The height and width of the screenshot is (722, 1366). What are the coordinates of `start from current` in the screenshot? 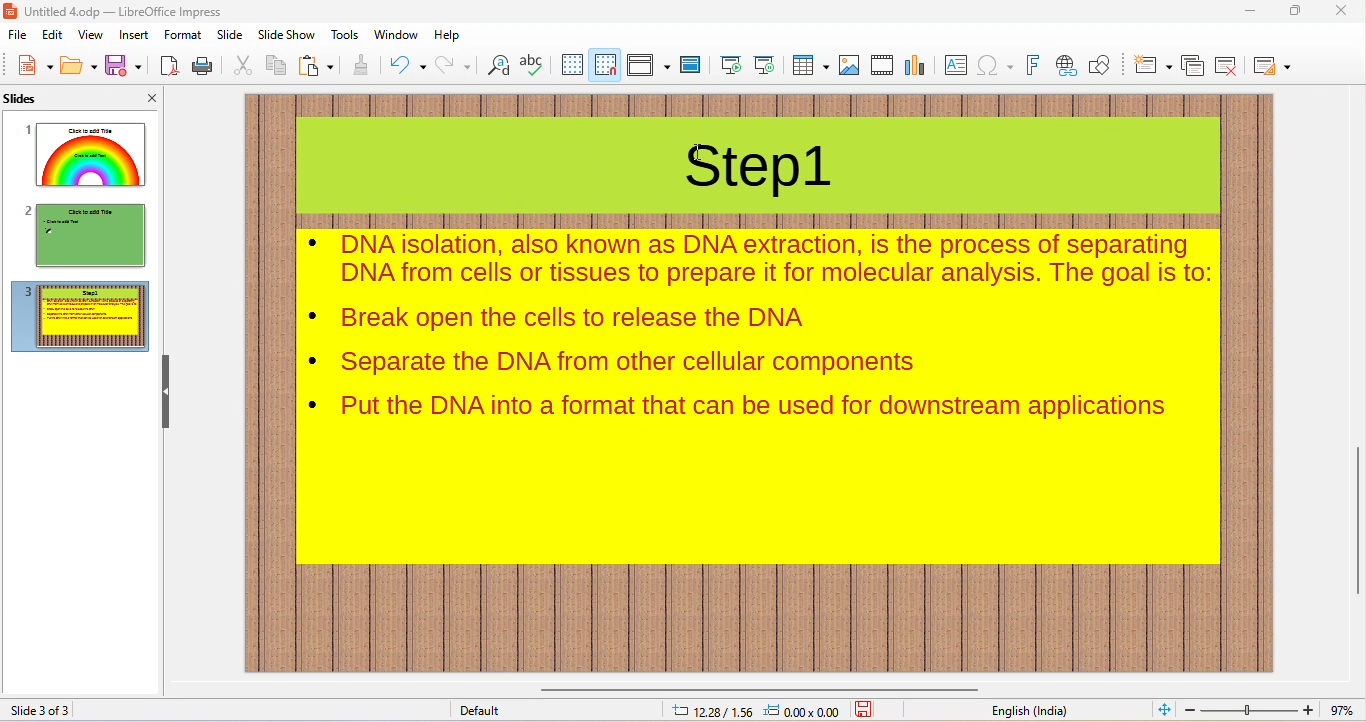 It's located at (764, 63).